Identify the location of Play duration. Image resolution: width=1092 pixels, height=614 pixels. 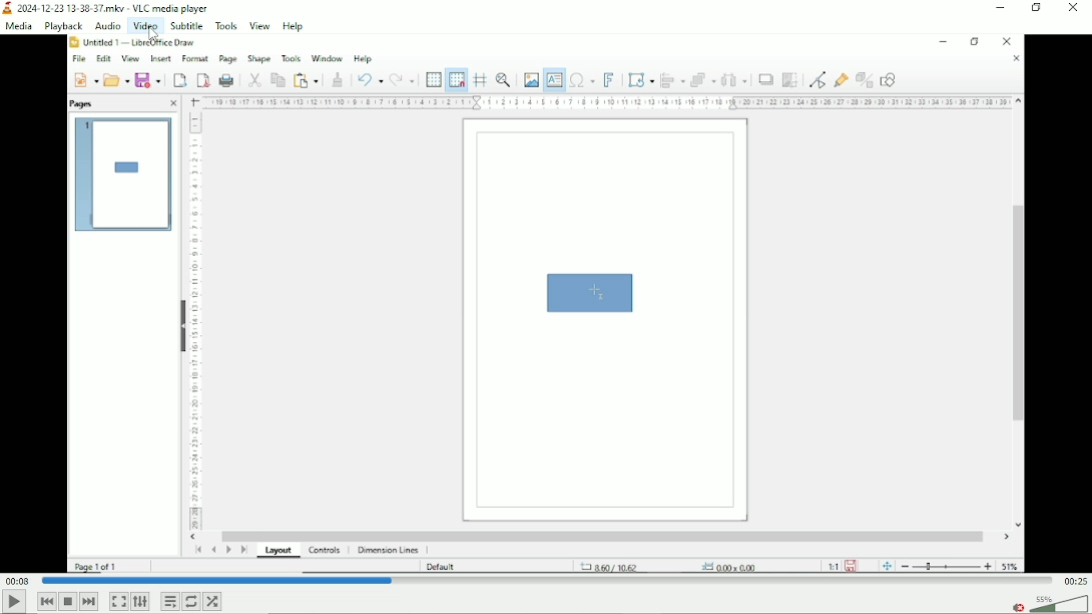
(545, 581).